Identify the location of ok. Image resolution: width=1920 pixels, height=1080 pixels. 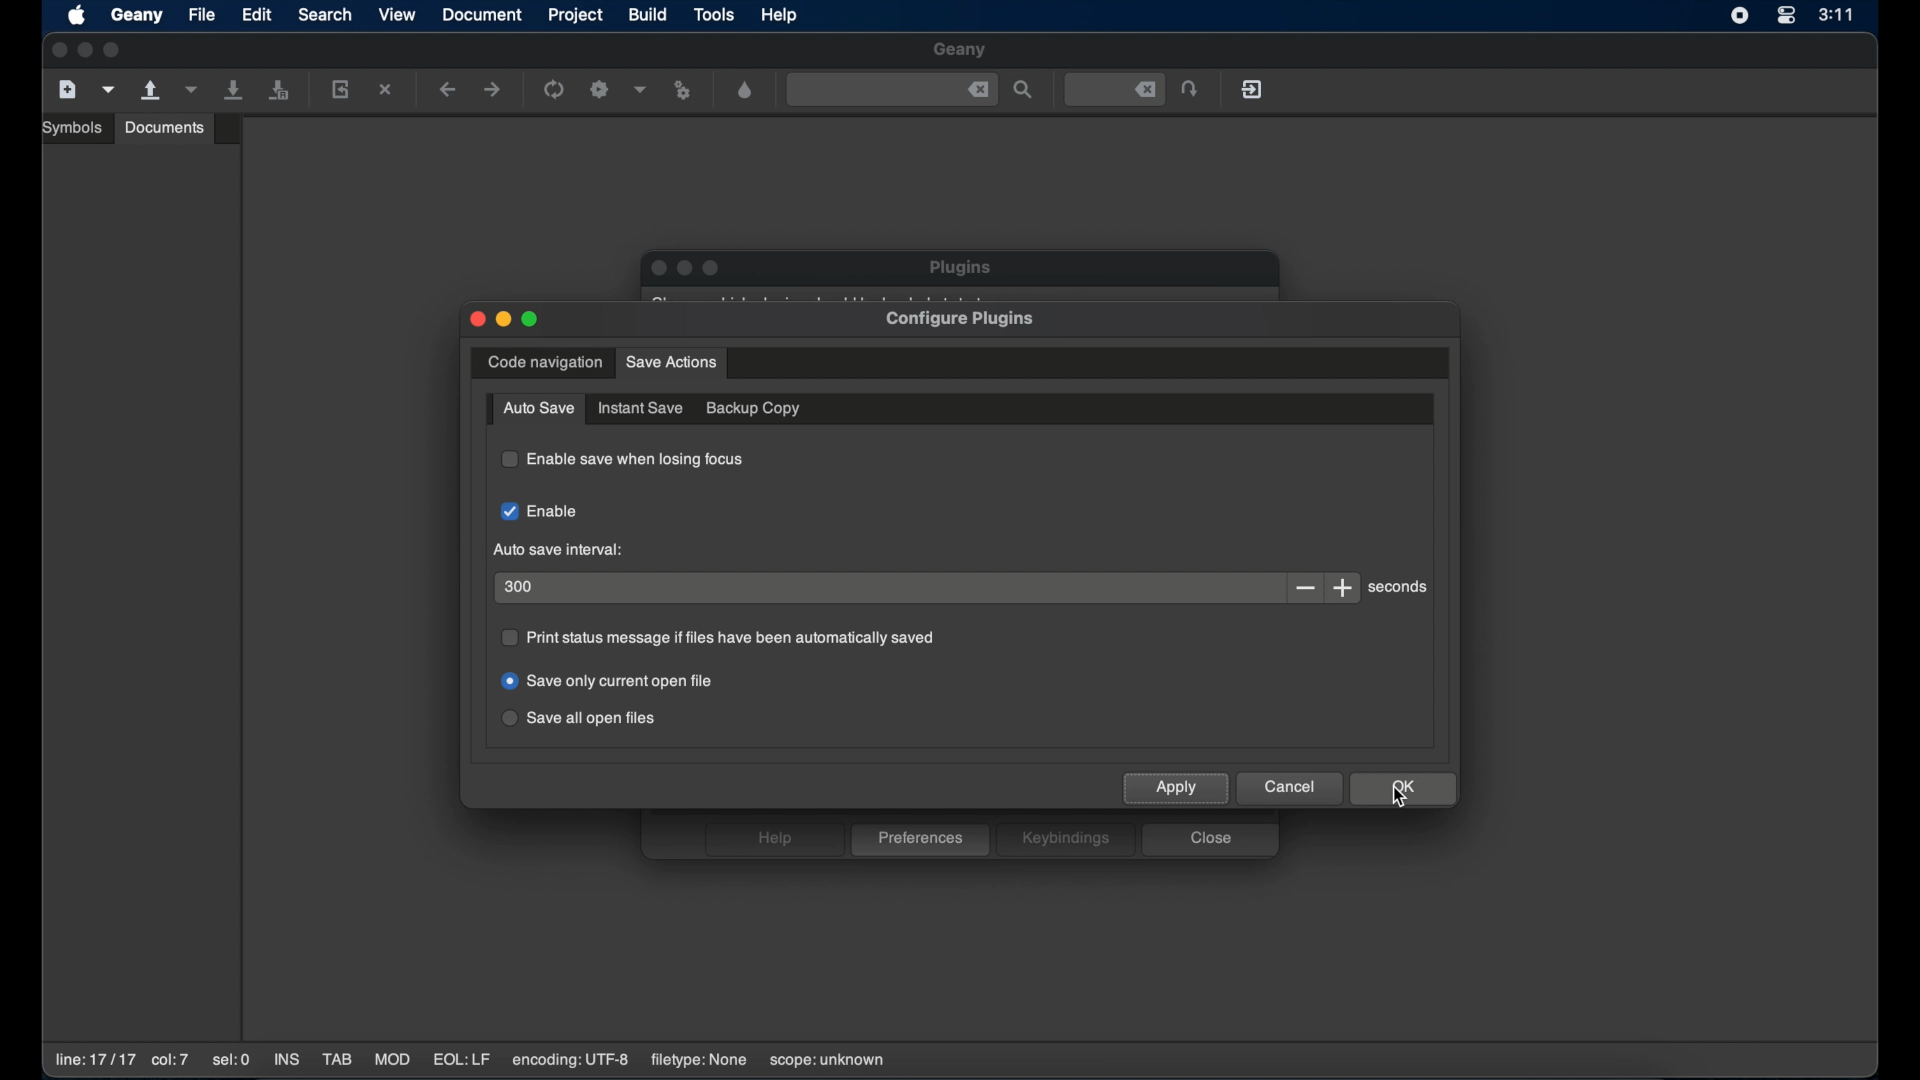
(1405, 788).